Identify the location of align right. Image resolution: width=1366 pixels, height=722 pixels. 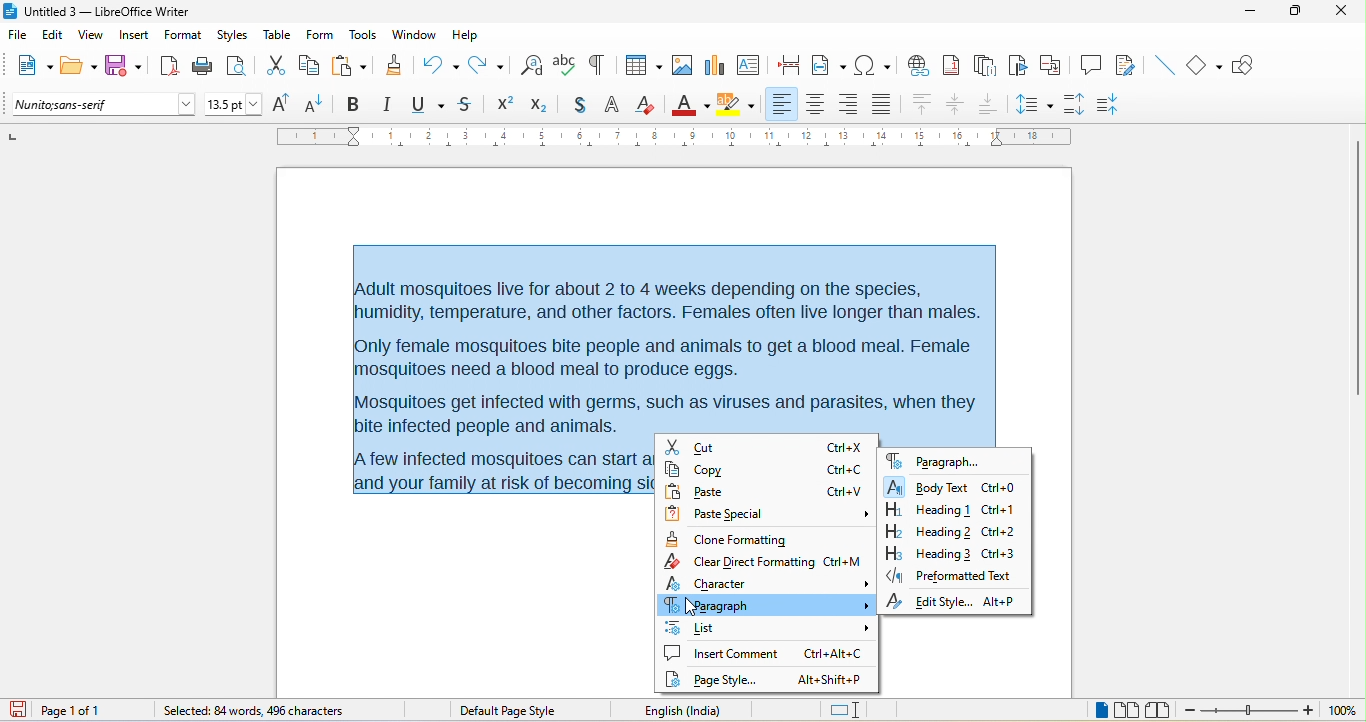
(847, 105).